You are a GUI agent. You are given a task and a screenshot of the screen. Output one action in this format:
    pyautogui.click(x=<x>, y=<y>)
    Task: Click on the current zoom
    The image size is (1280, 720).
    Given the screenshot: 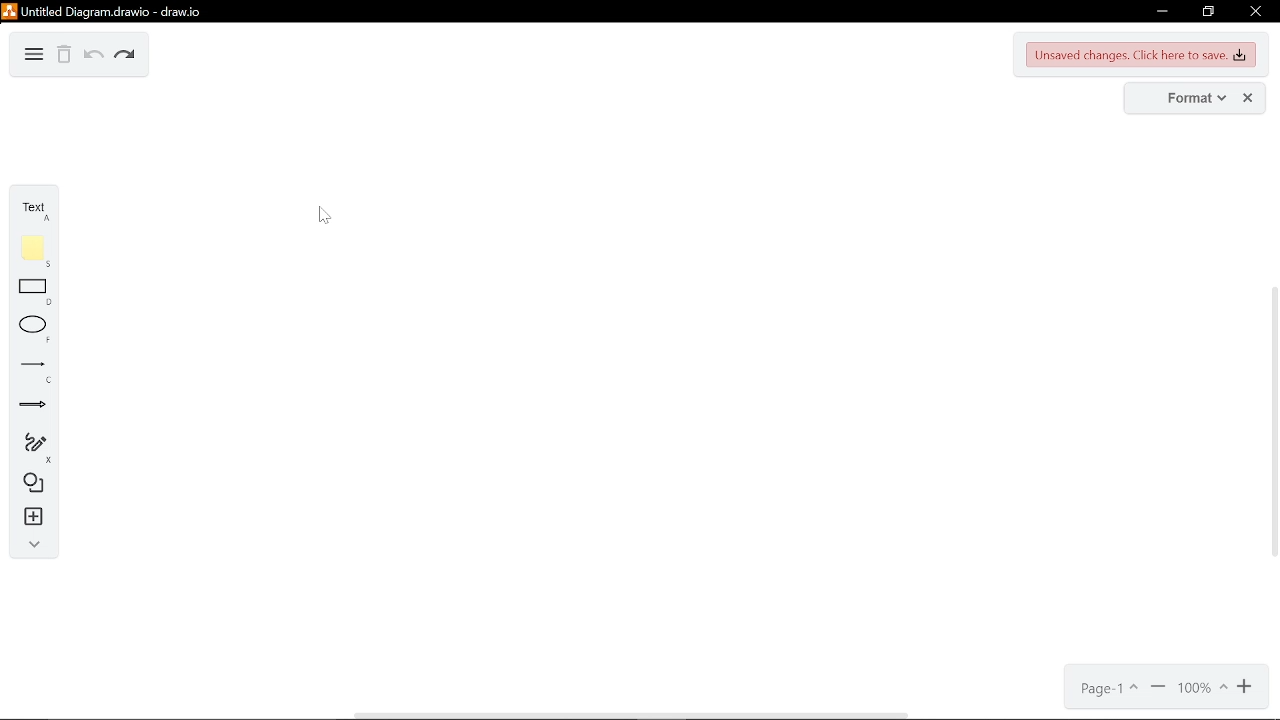 What is the action you would take?
    pyautogui.click(x=1203, y=689)
    